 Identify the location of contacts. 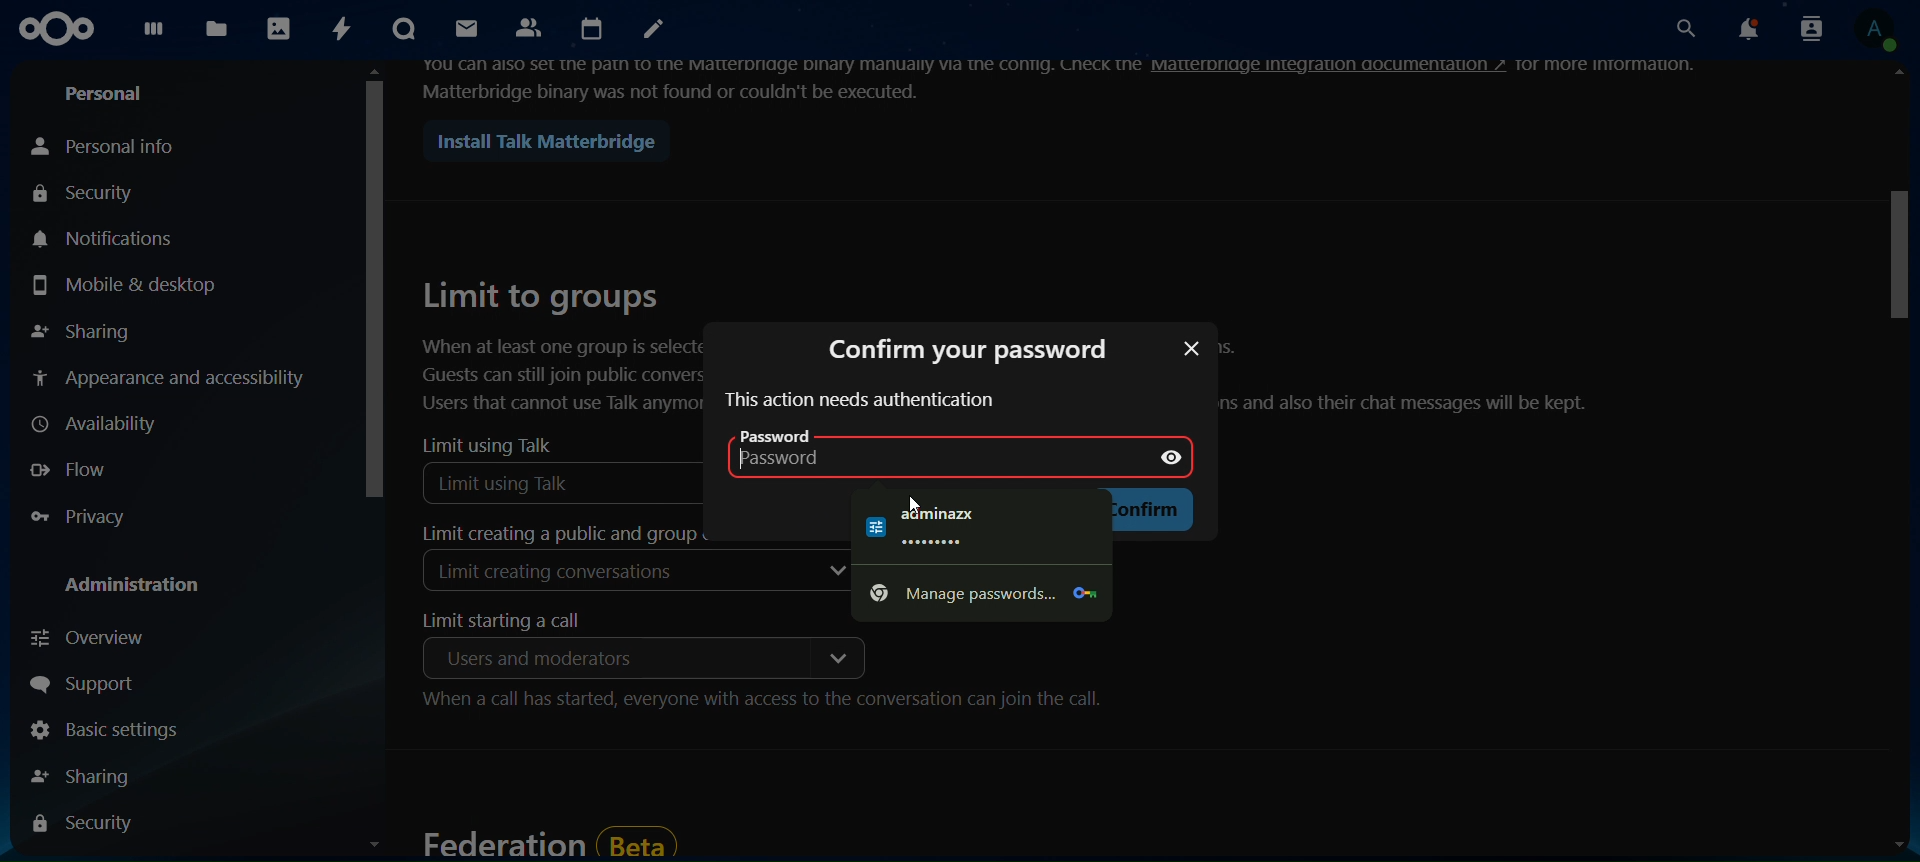
(530, 26).